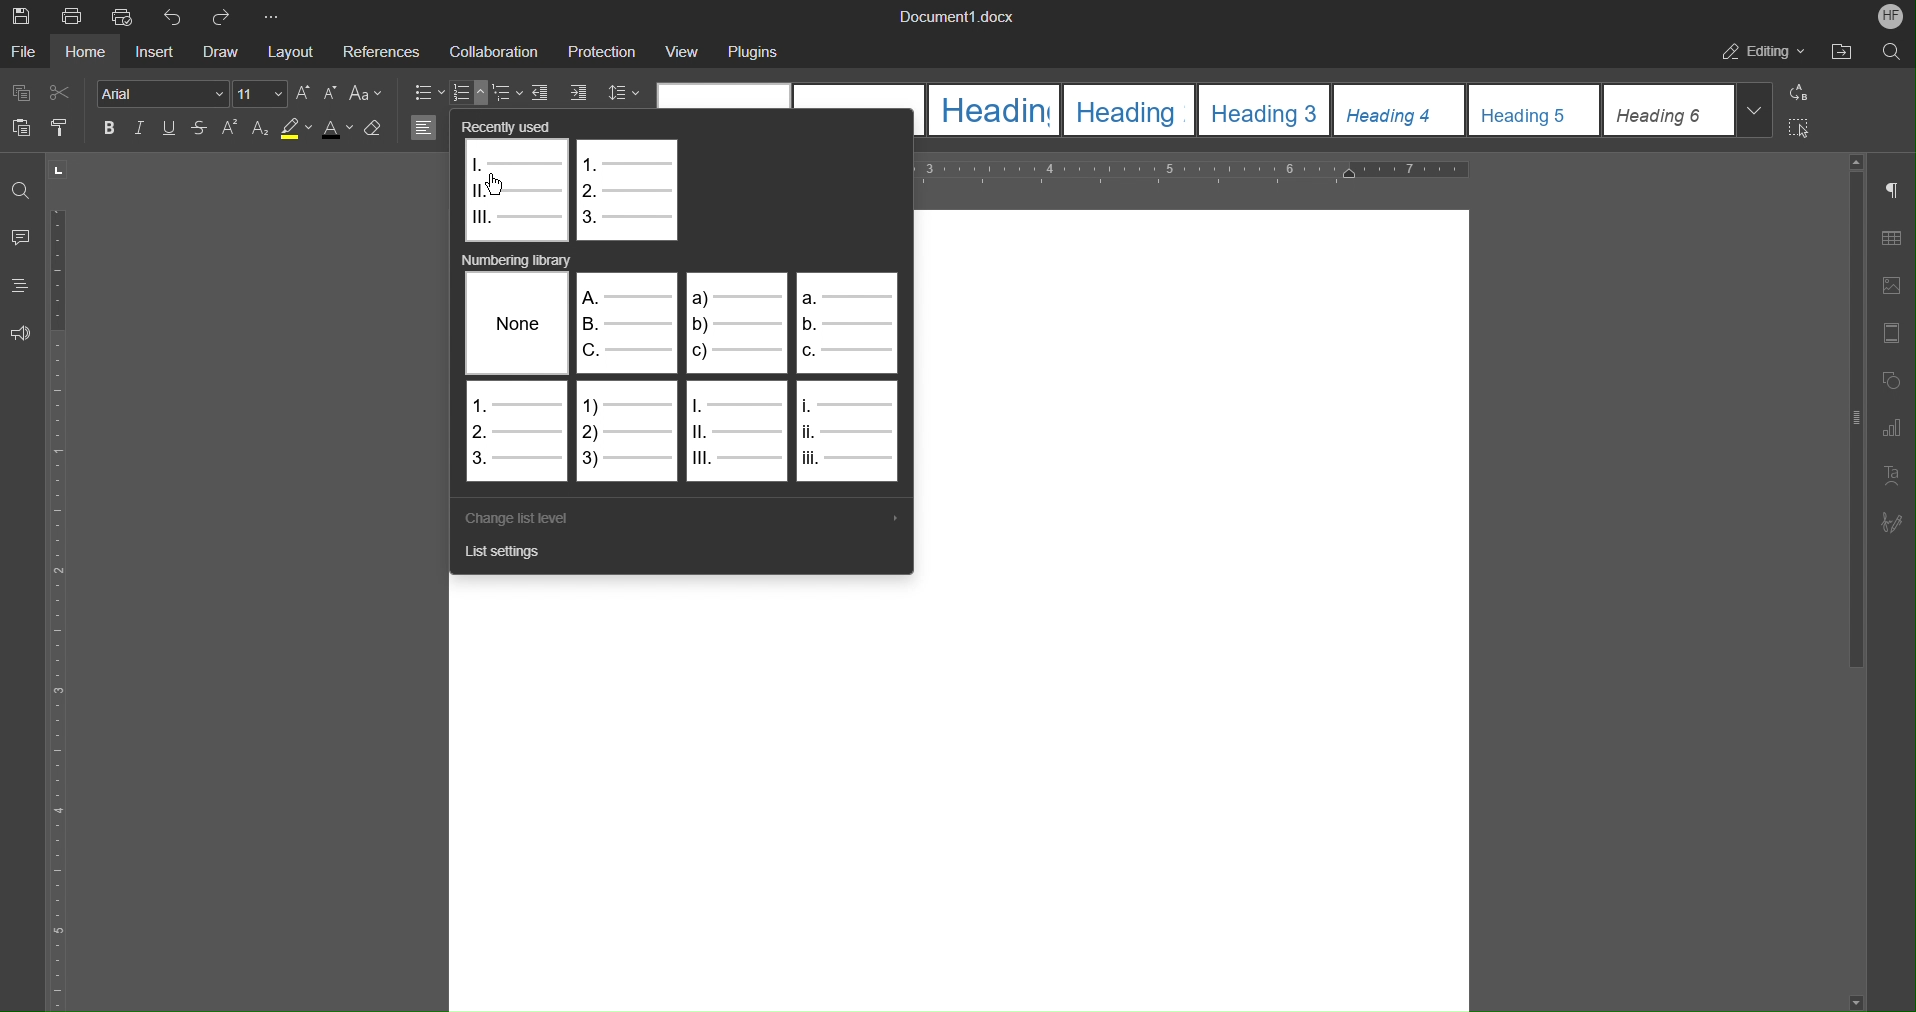  Describe the element at coordinates (376, 130) in the screenshot. I see `Erase Style` at that location.